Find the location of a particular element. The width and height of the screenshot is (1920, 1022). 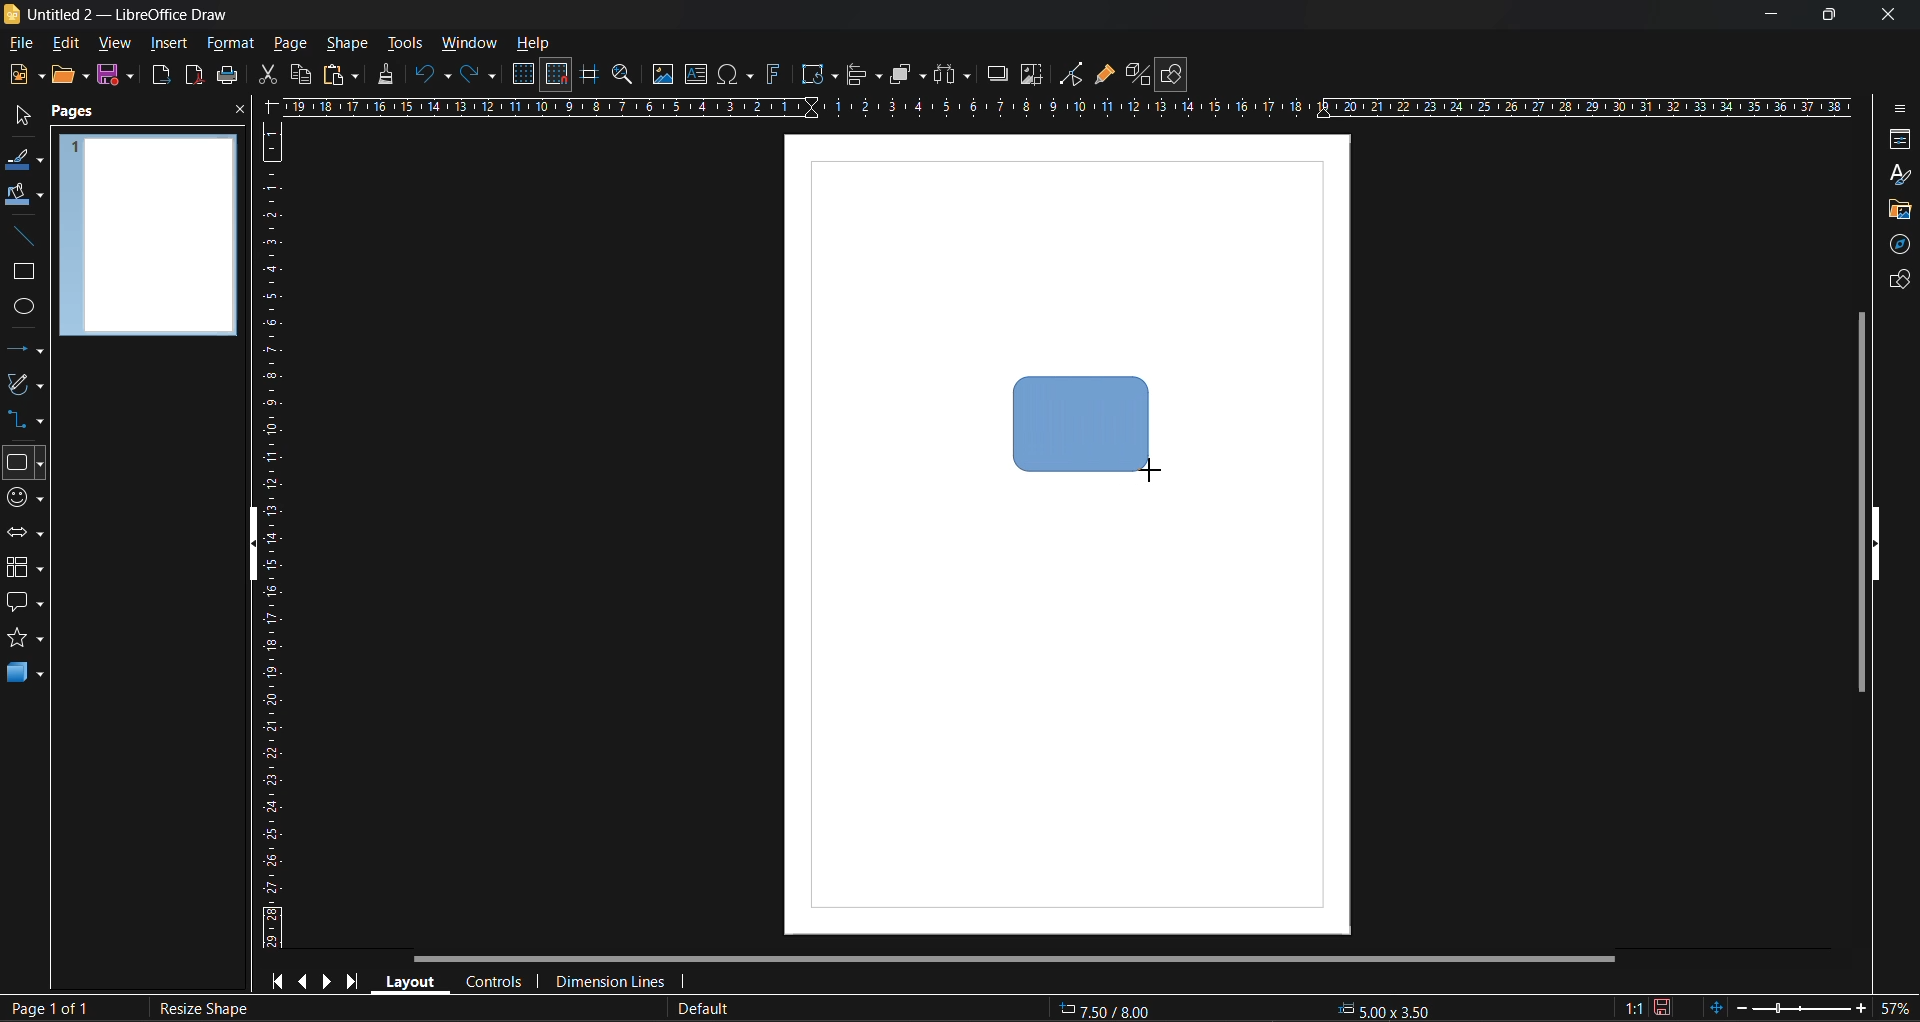

pages is located at coordinates (76, 113).